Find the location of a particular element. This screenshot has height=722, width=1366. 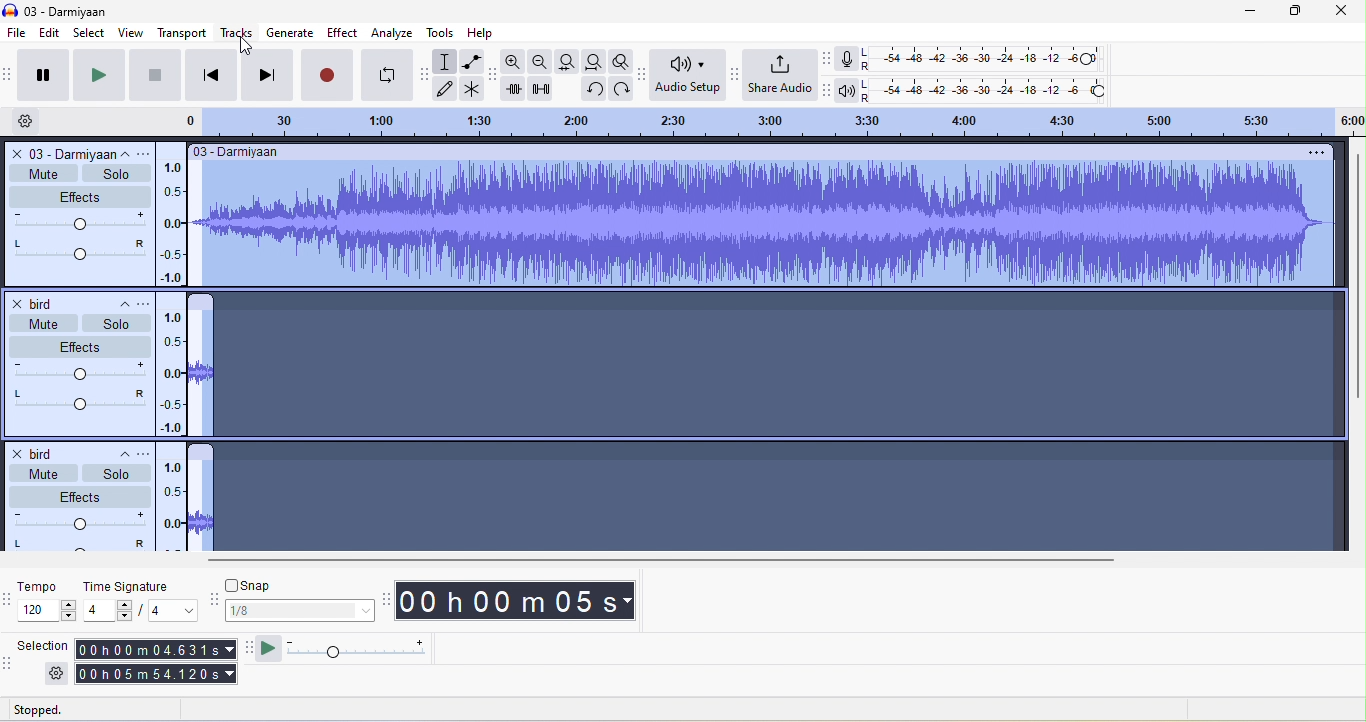

effect is located at coordinates (80, 345).